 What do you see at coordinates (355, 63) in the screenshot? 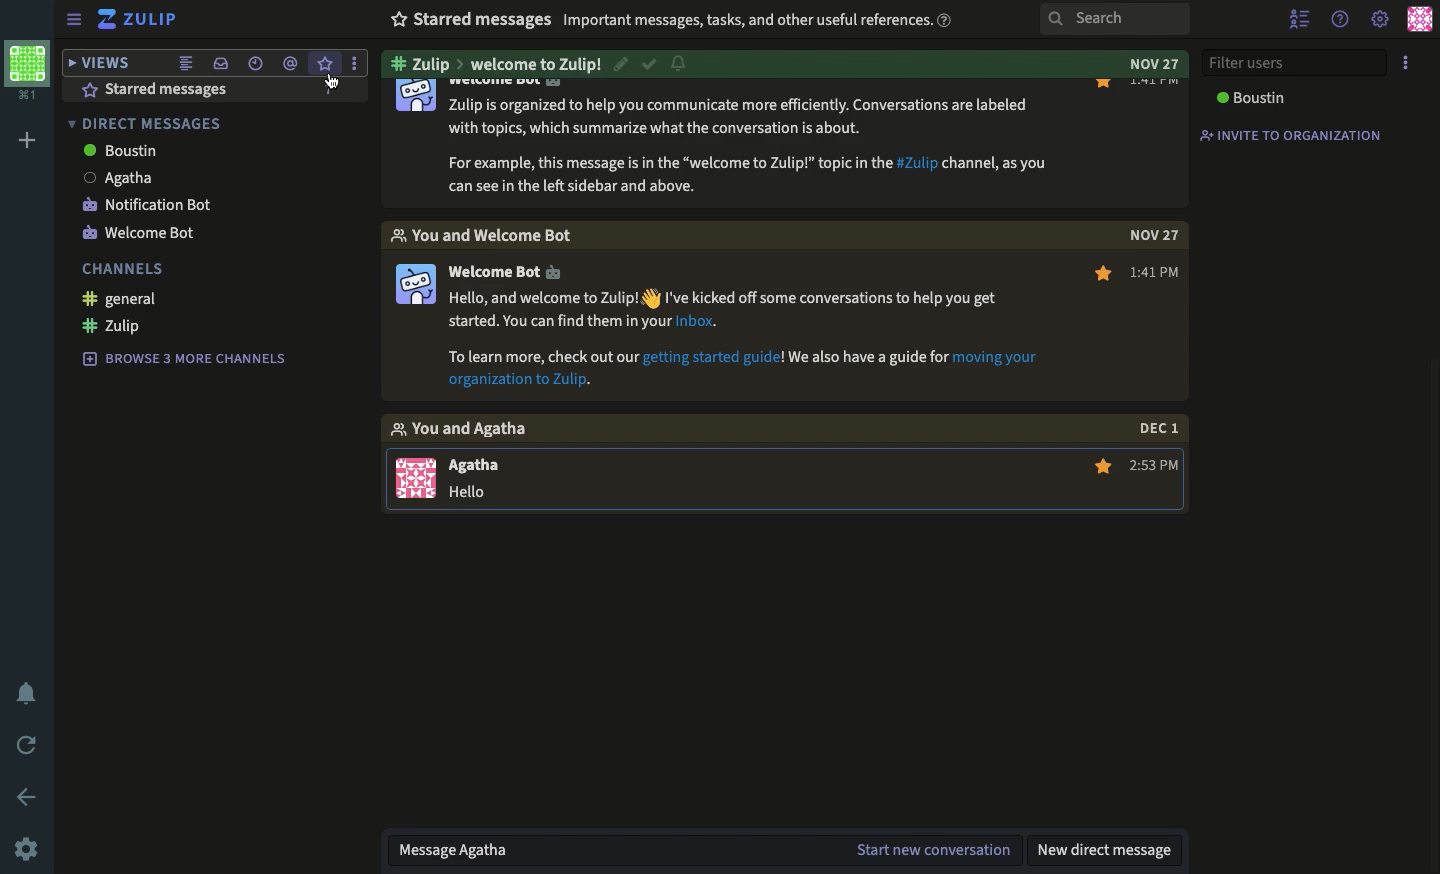
I see `options` at bounding box center [355, 63].